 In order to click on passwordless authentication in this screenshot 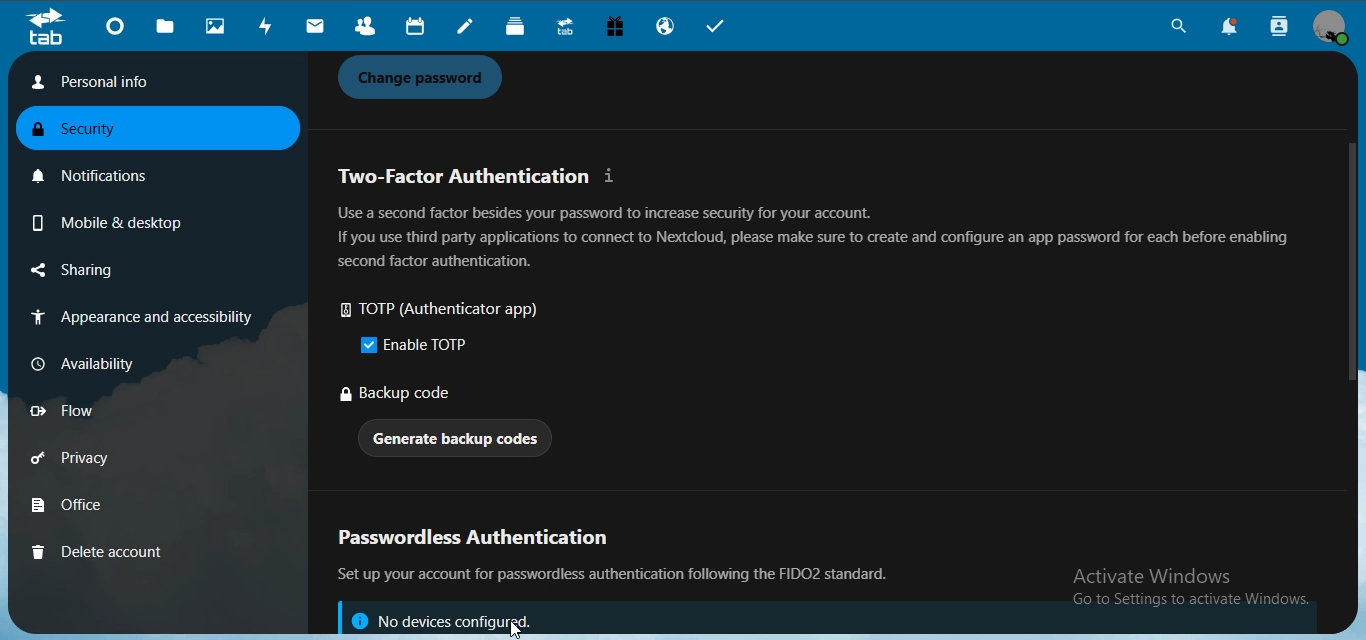, I will do `click(483, 540)`.